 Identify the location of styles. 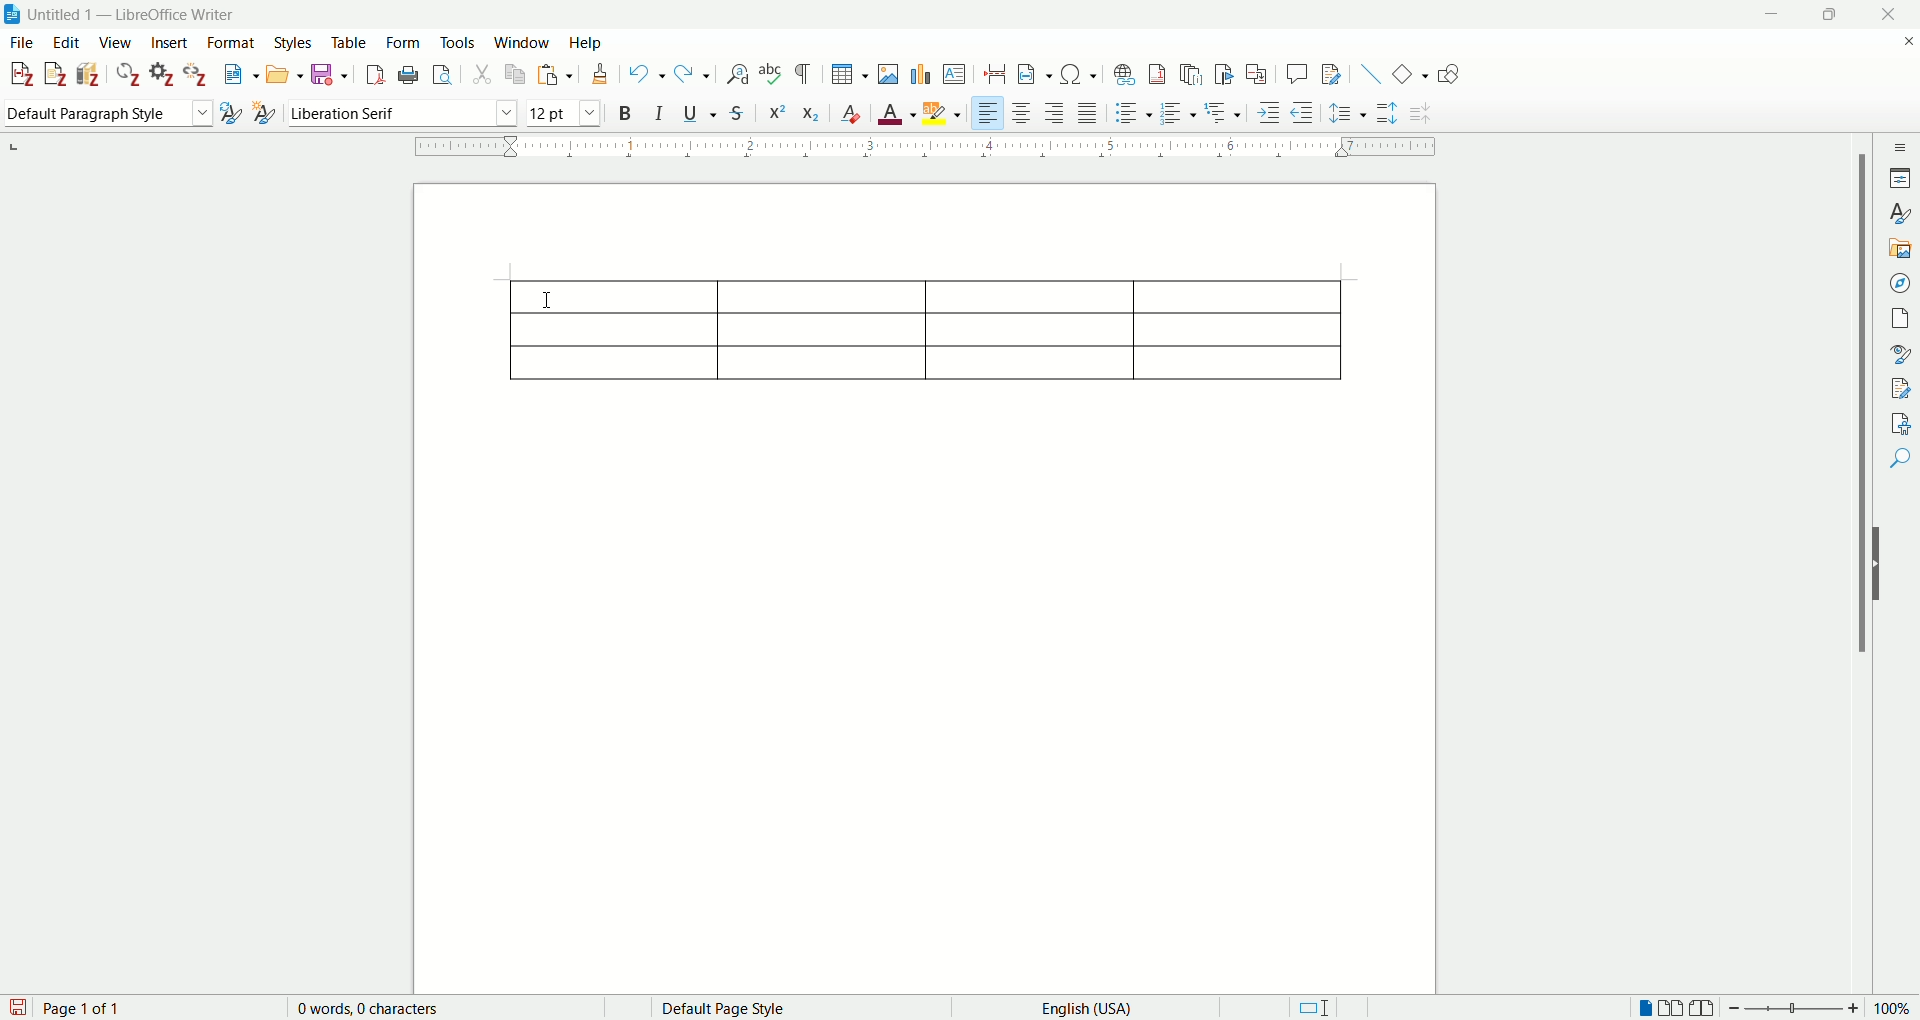
(296, 43).